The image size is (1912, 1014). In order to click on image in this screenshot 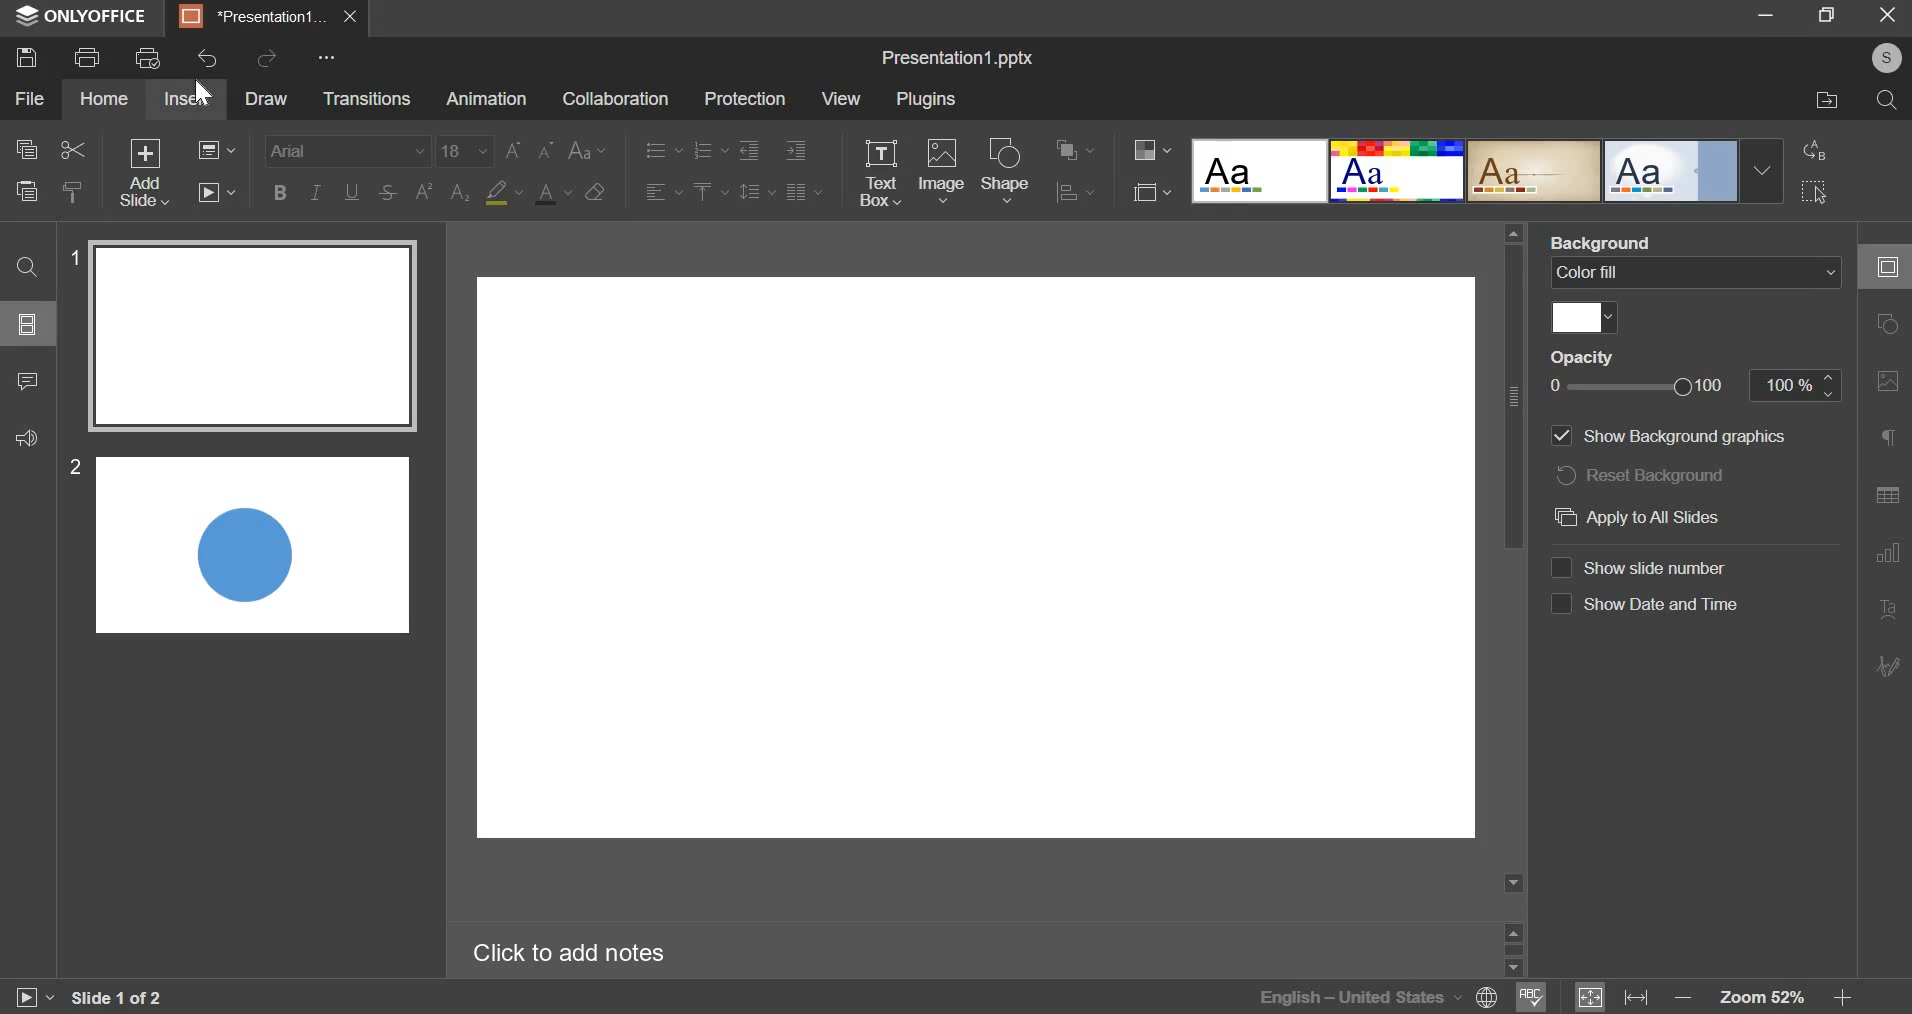, I will do `click(939, 170)`.